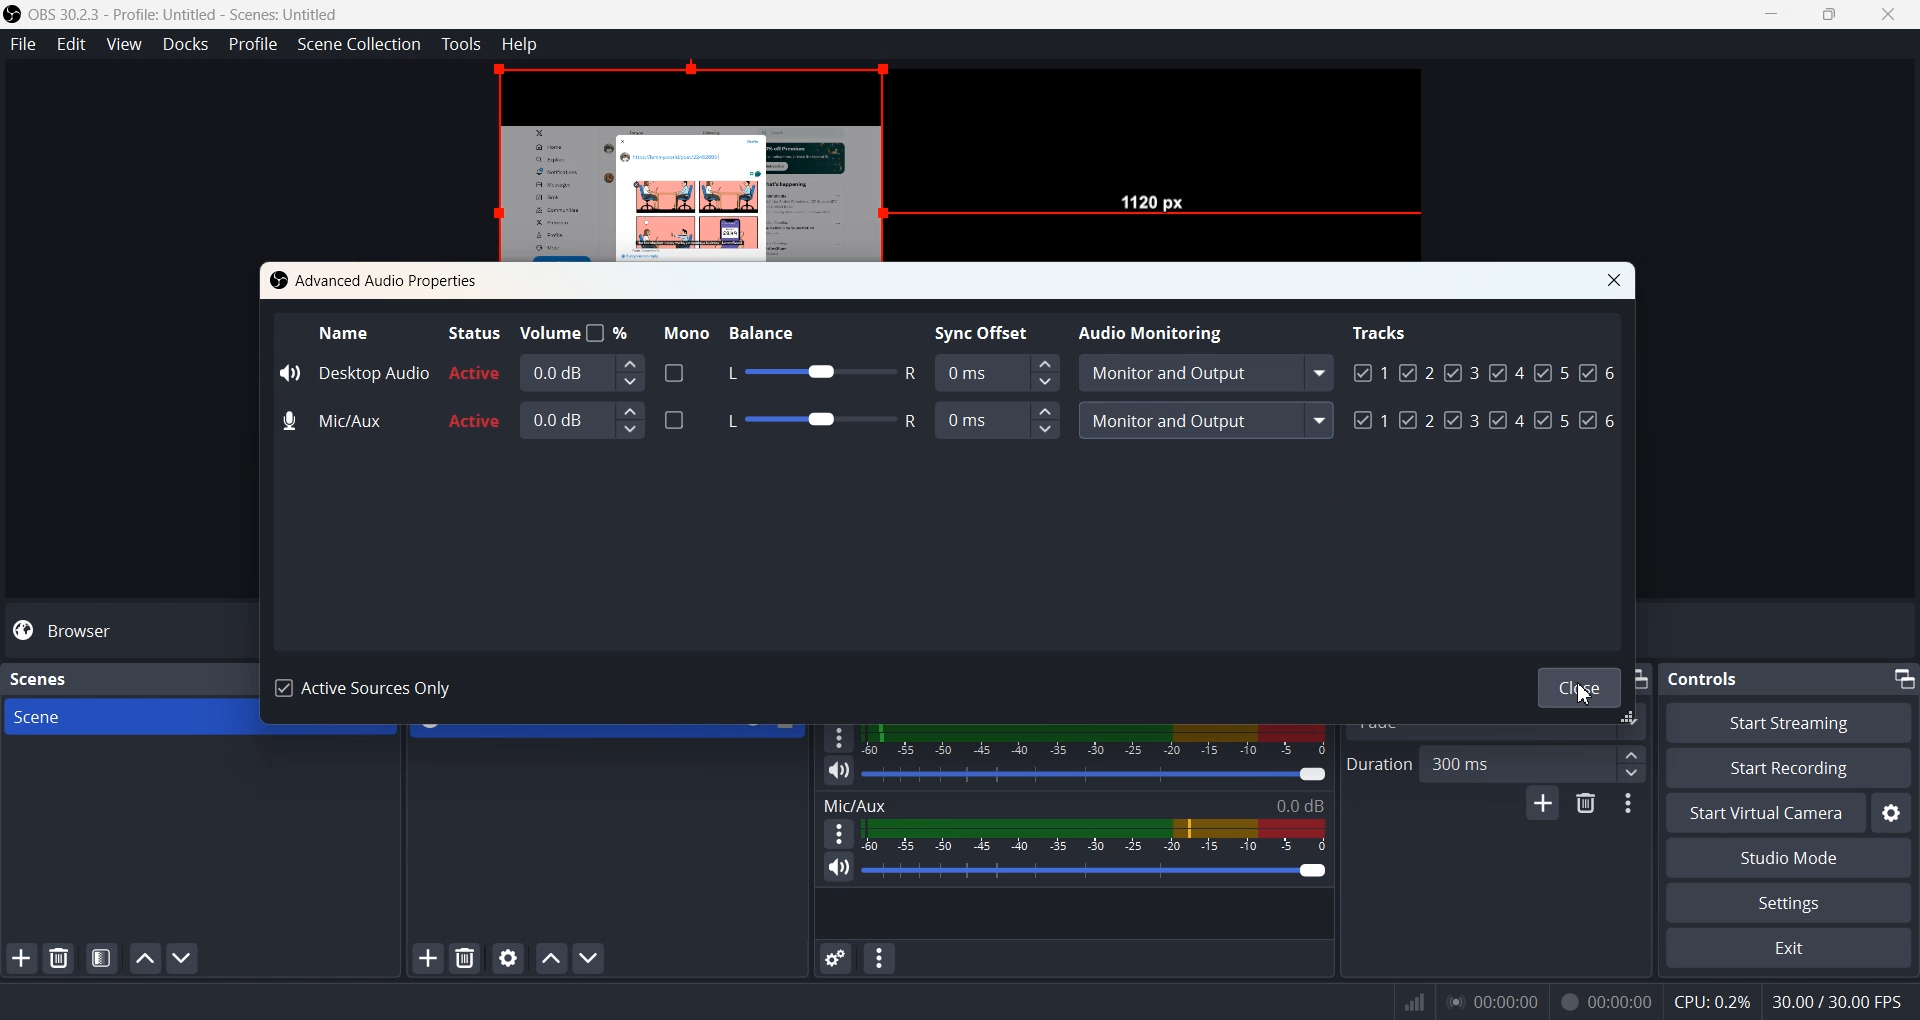 The image size is (1920, 1020). Describe the element at coordinates (1790, 722) in the screenshot. I see `Start Streaming` at that location.